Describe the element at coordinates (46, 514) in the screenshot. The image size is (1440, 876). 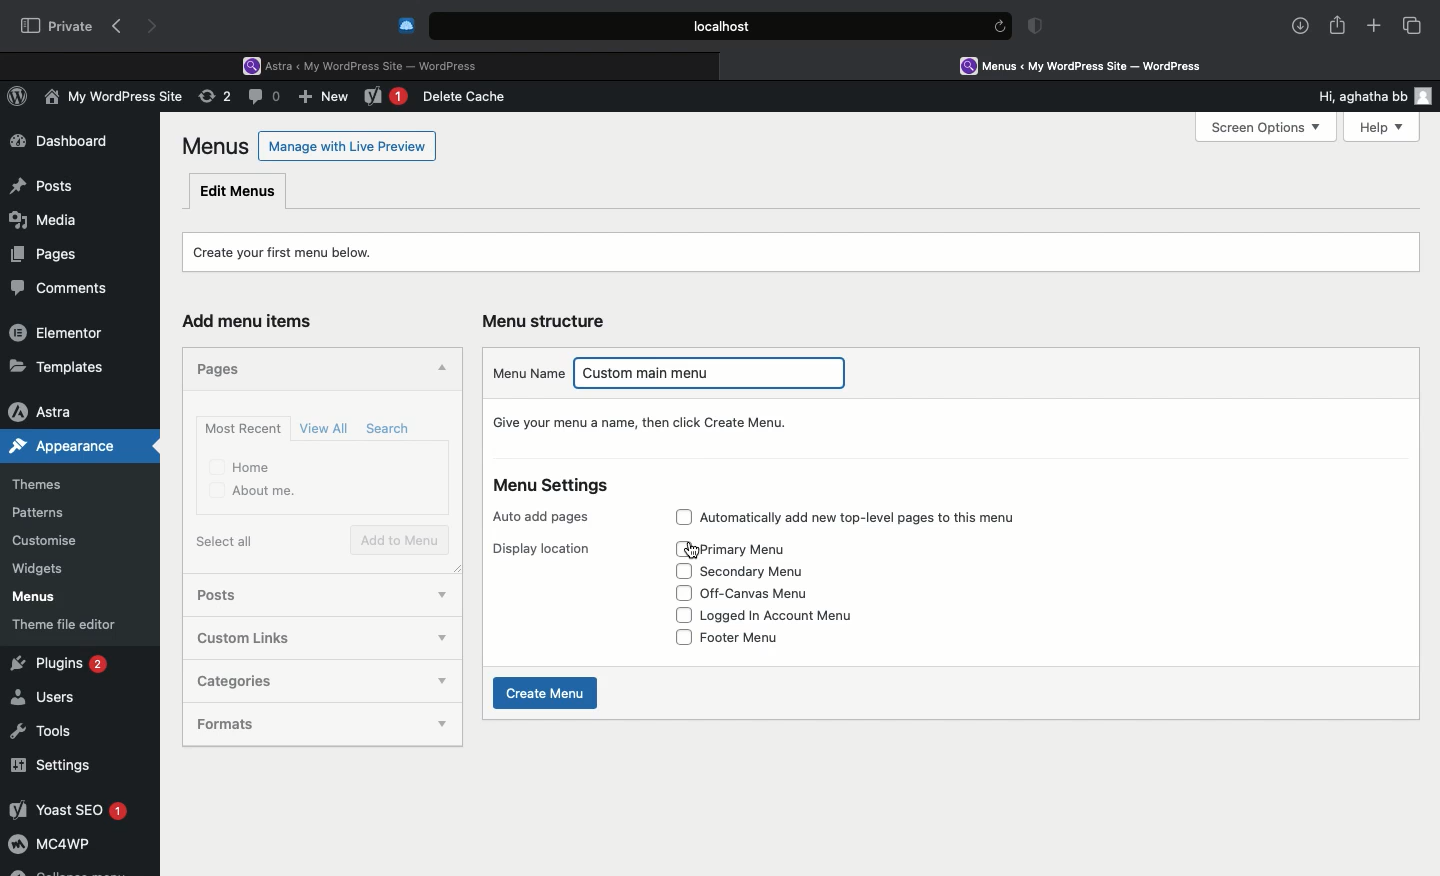
I see `Patterns` at that location.